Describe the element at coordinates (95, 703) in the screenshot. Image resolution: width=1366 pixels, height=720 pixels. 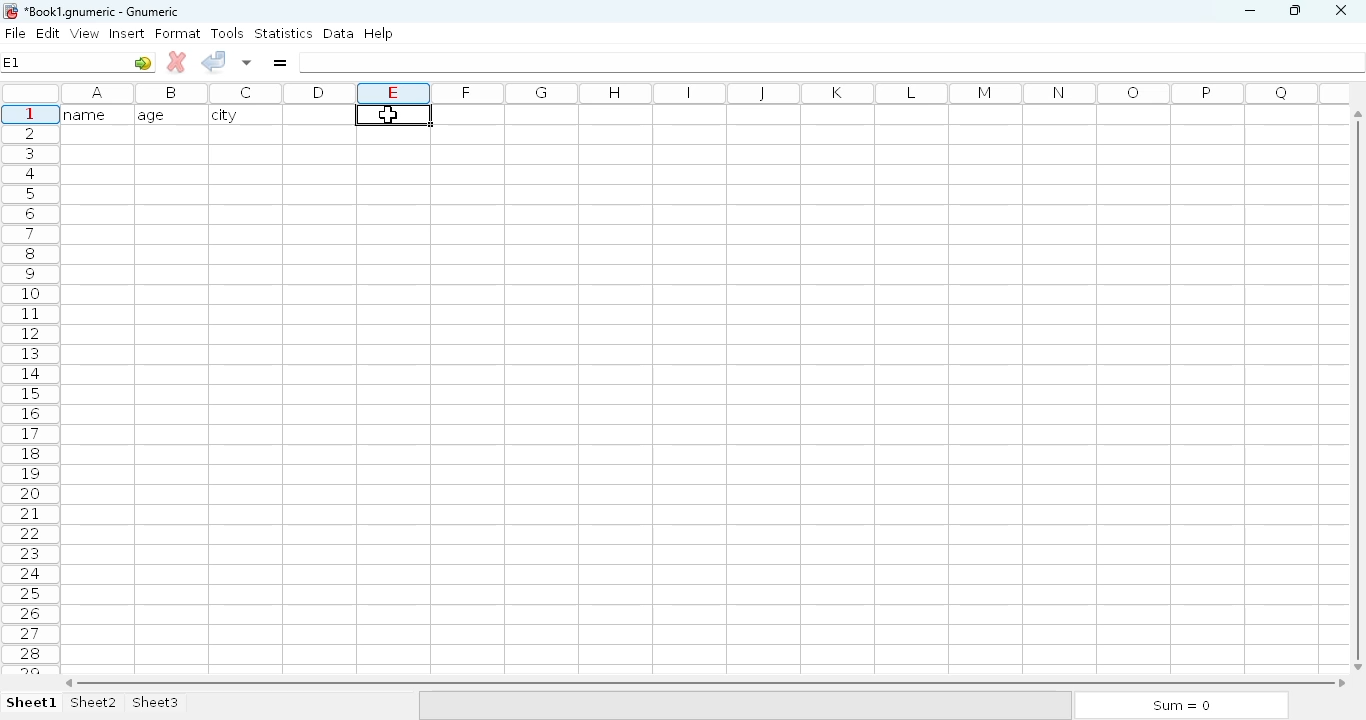
I see `sheet2` at that location.